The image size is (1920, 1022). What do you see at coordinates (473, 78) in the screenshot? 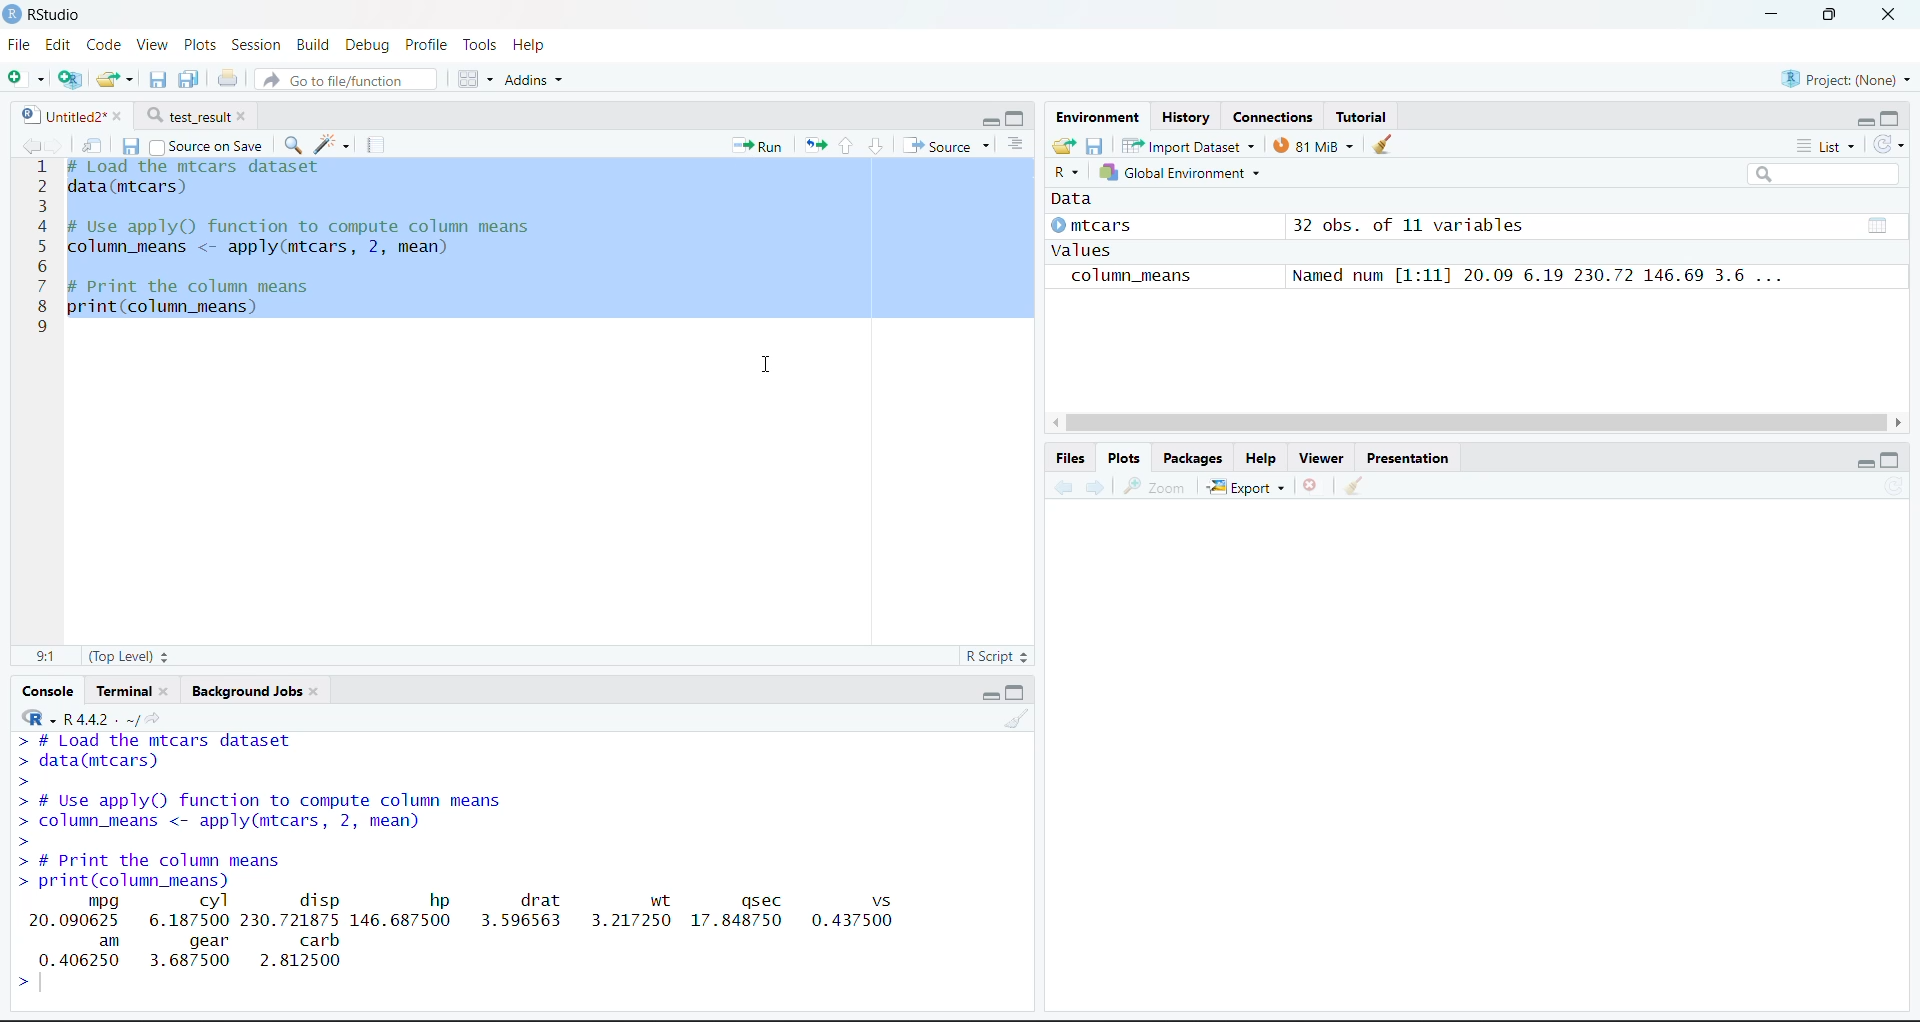
I see `Workspace panes` at bounding box center [473, 78].